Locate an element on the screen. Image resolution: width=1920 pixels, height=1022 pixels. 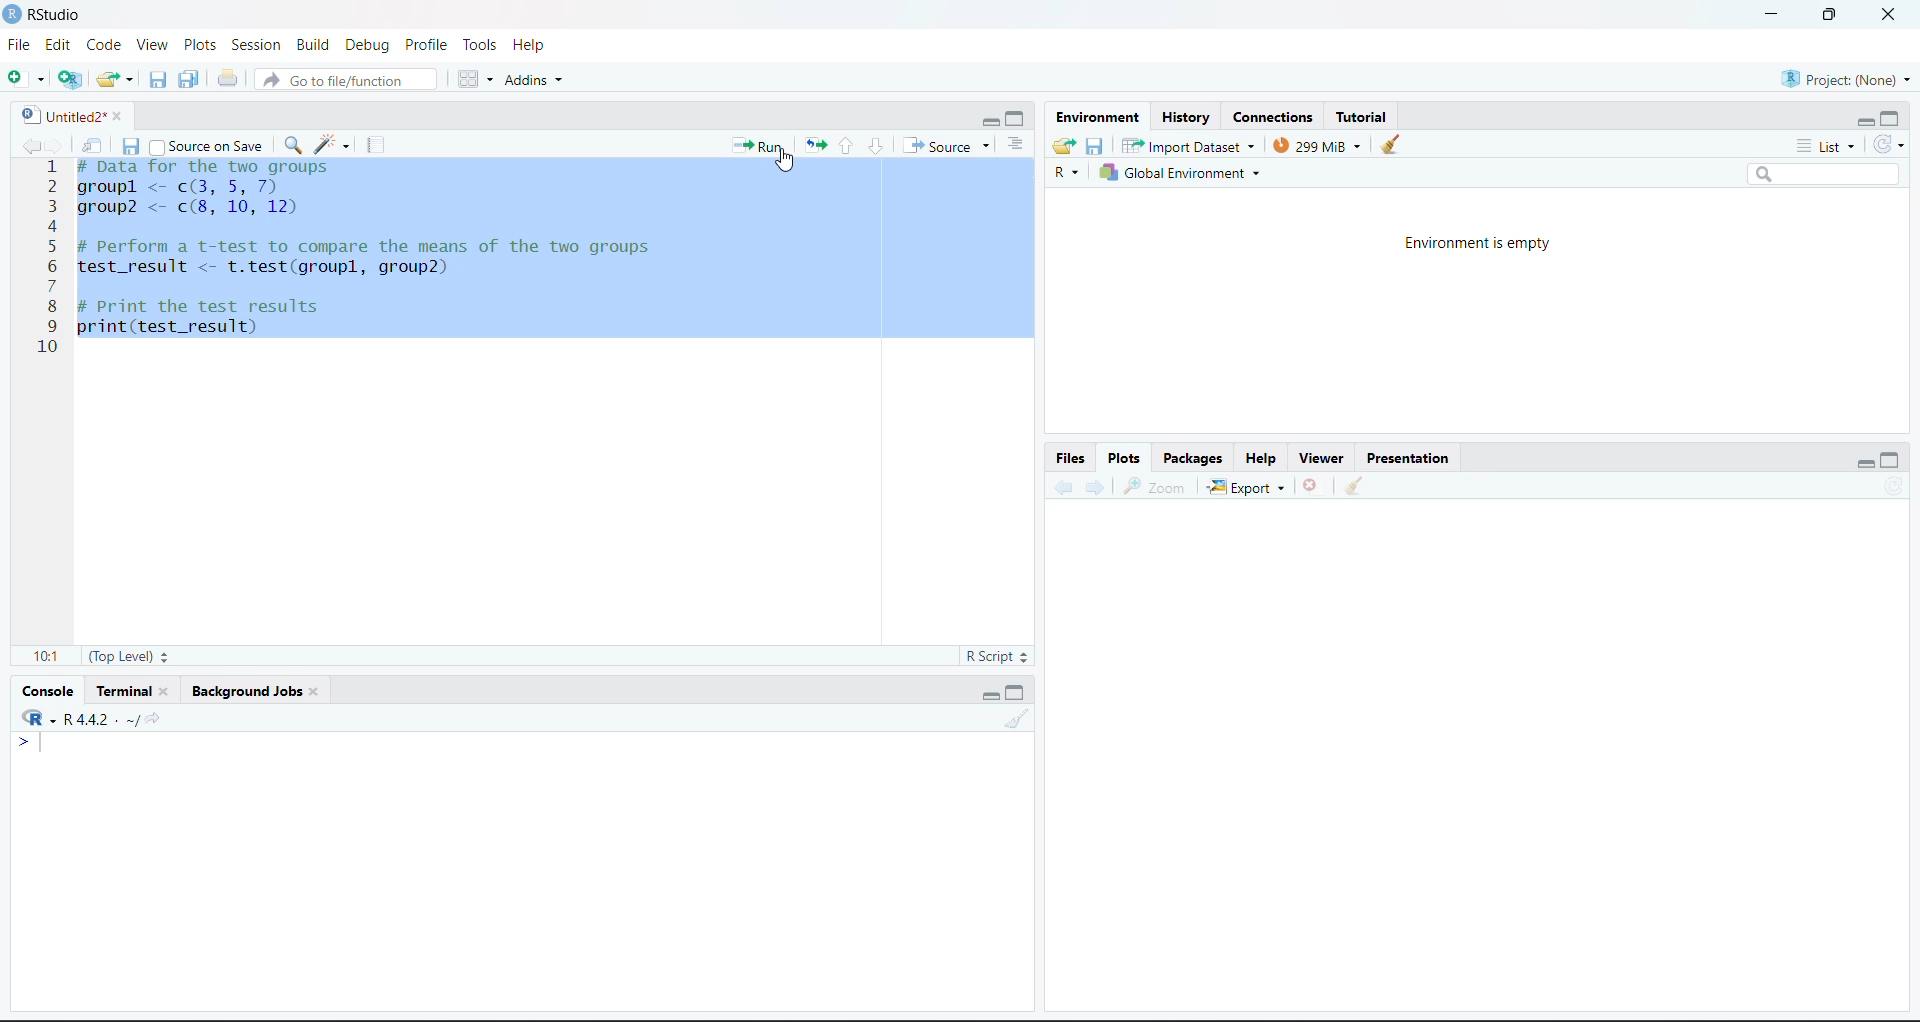
go to file/function is located at coordinates (344, 80).